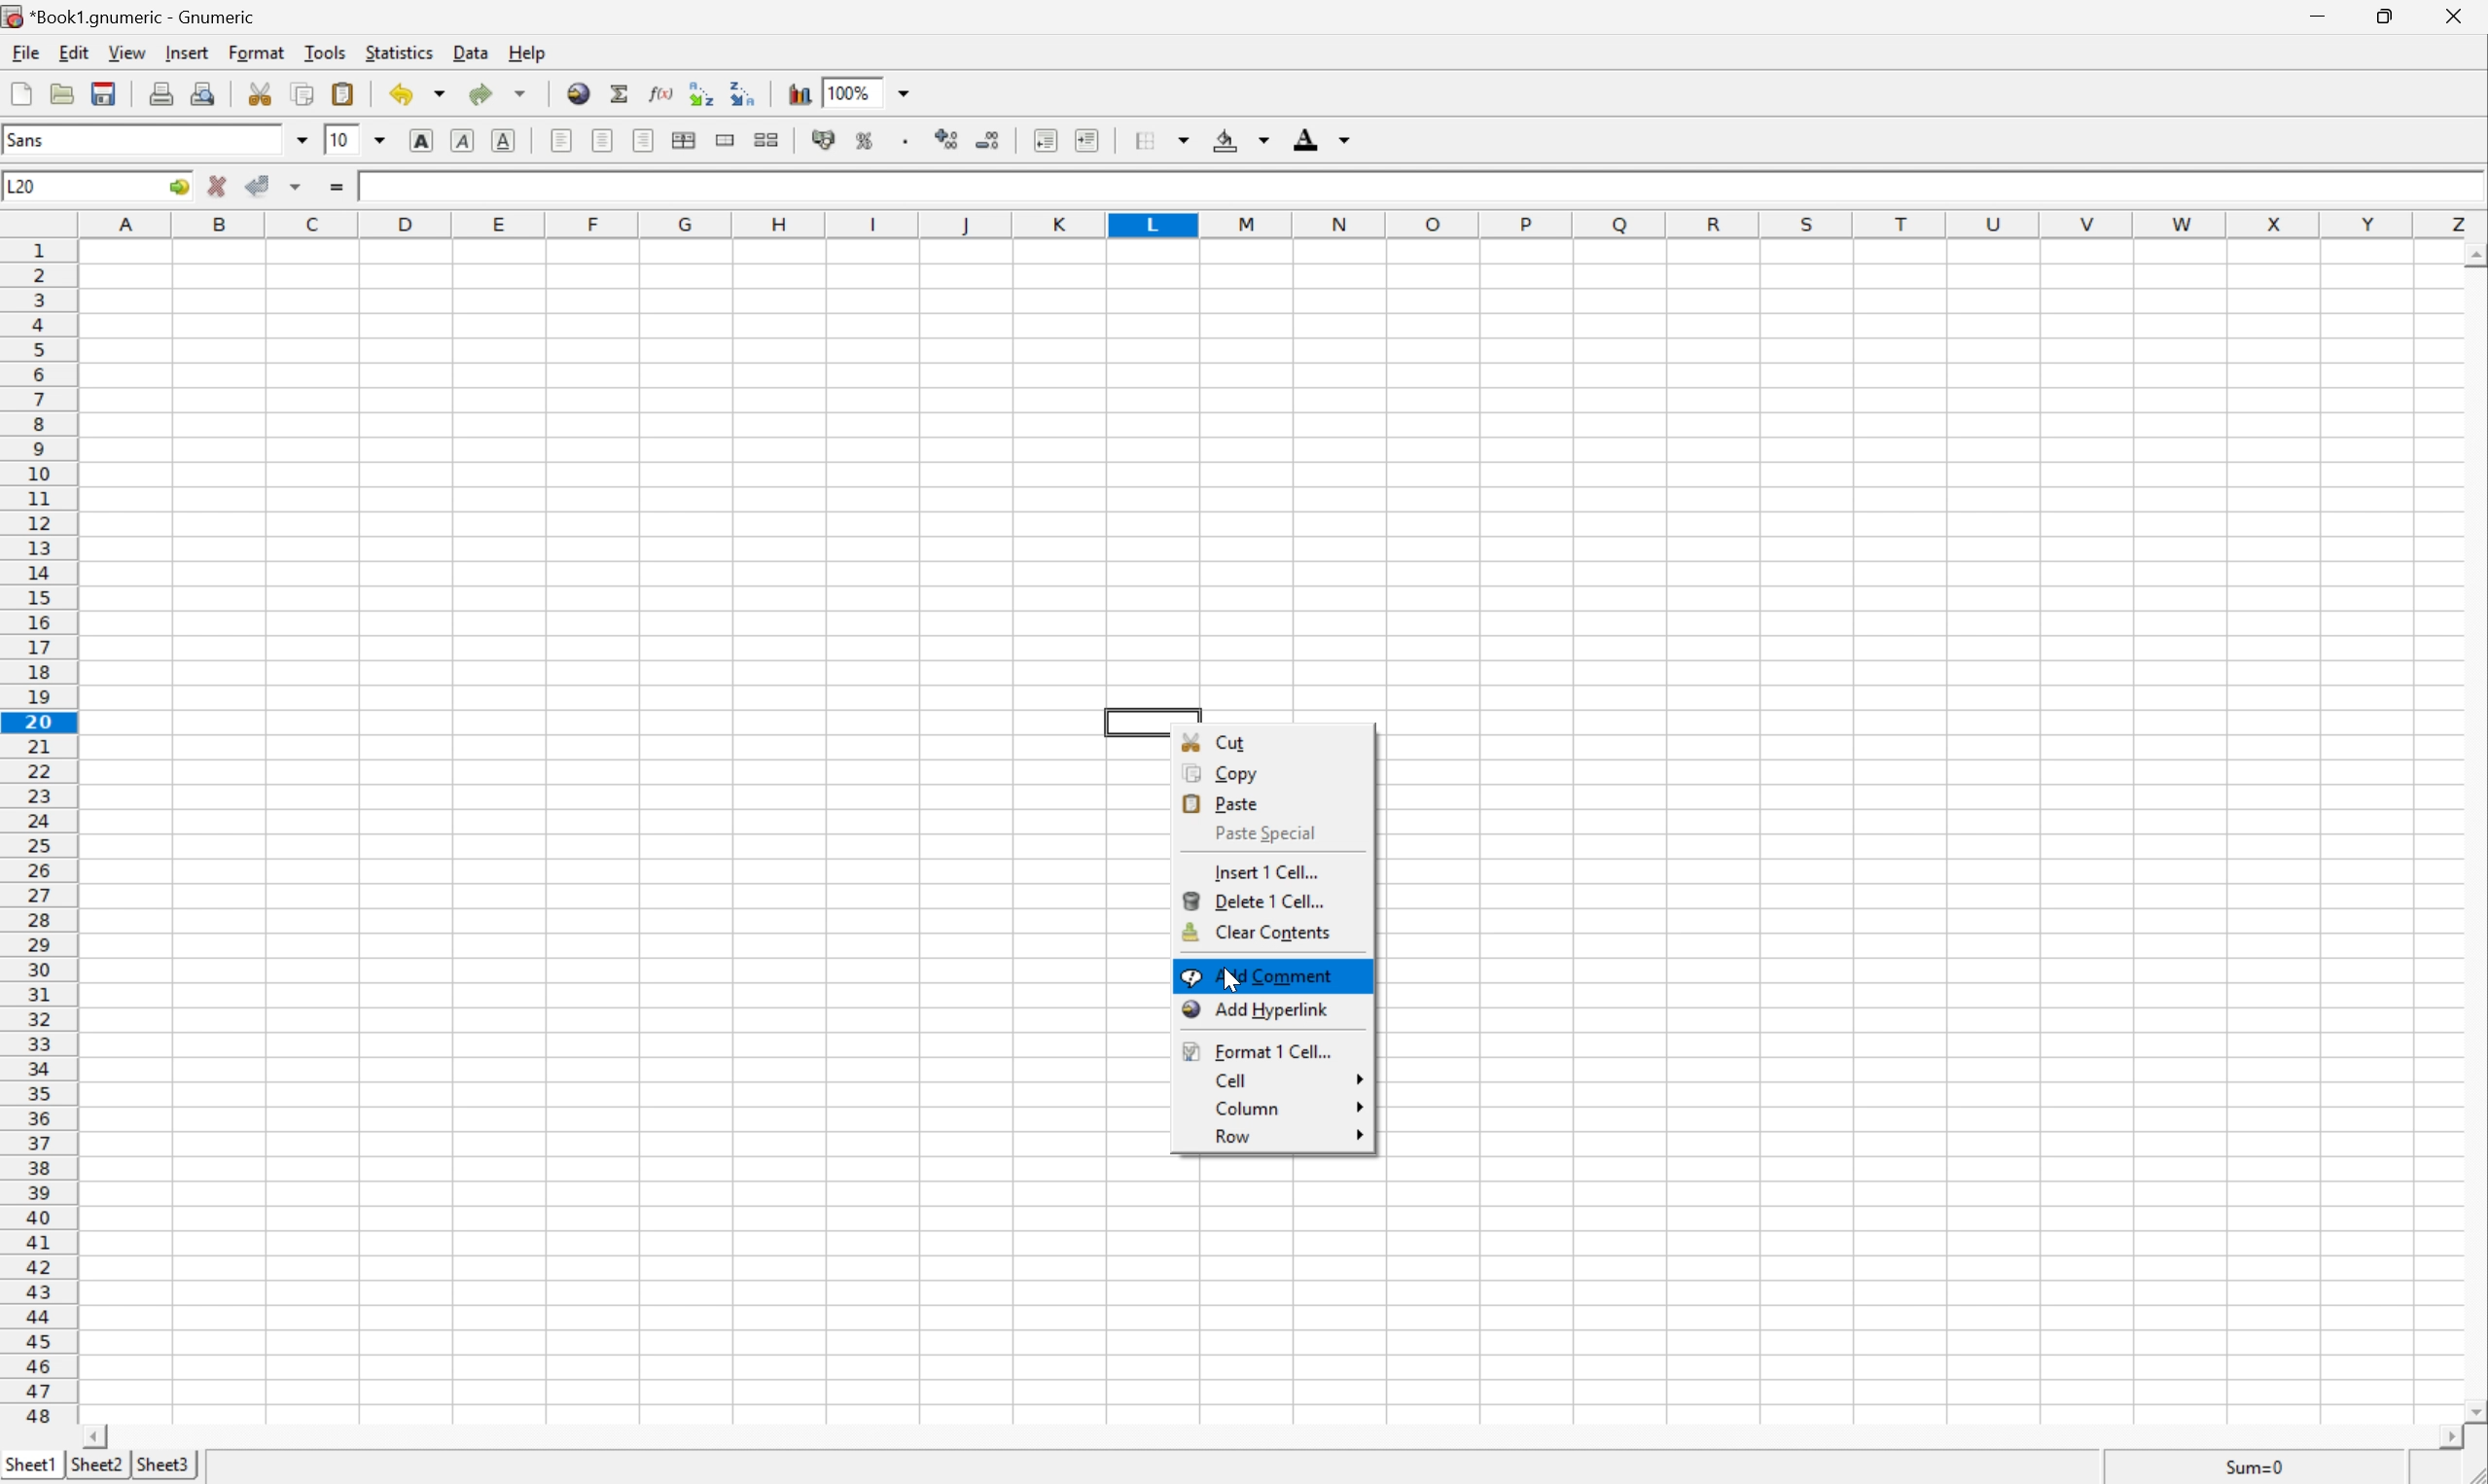 This screenshot has height=1484, width=2488. What do you see at coordinates (1323, 138) in the screenshot?
I see `Foreground` at bounding box center [1323, 138].